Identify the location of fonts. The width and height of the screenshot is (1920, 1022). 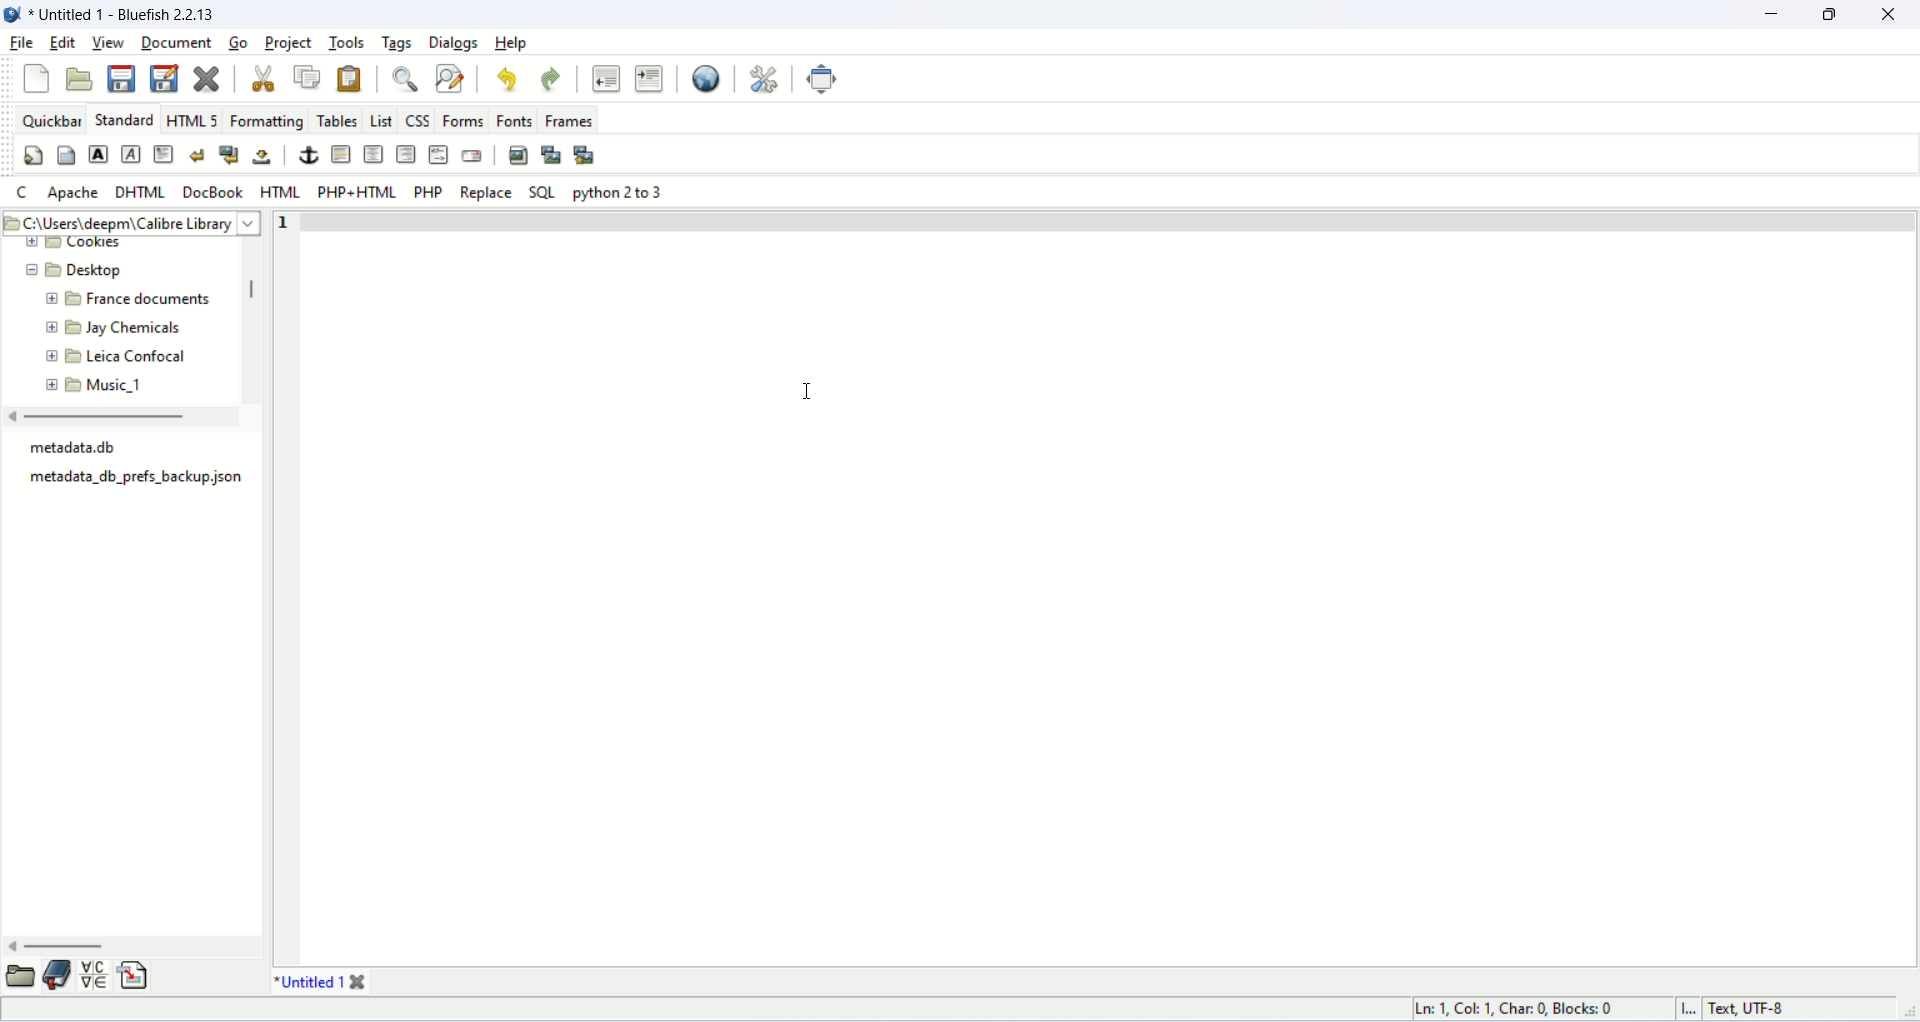
(516, 119).